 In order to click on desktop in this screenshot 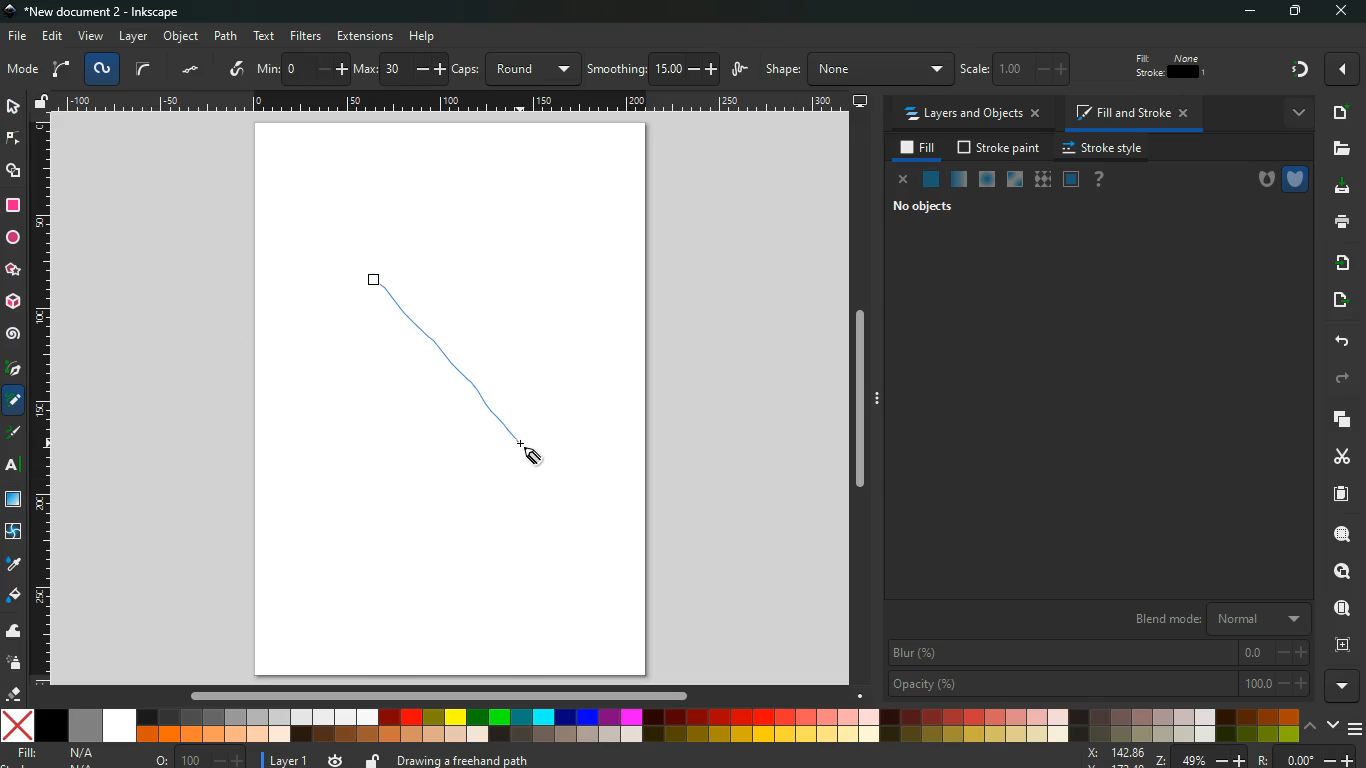, I will do `click(859, 102)`.